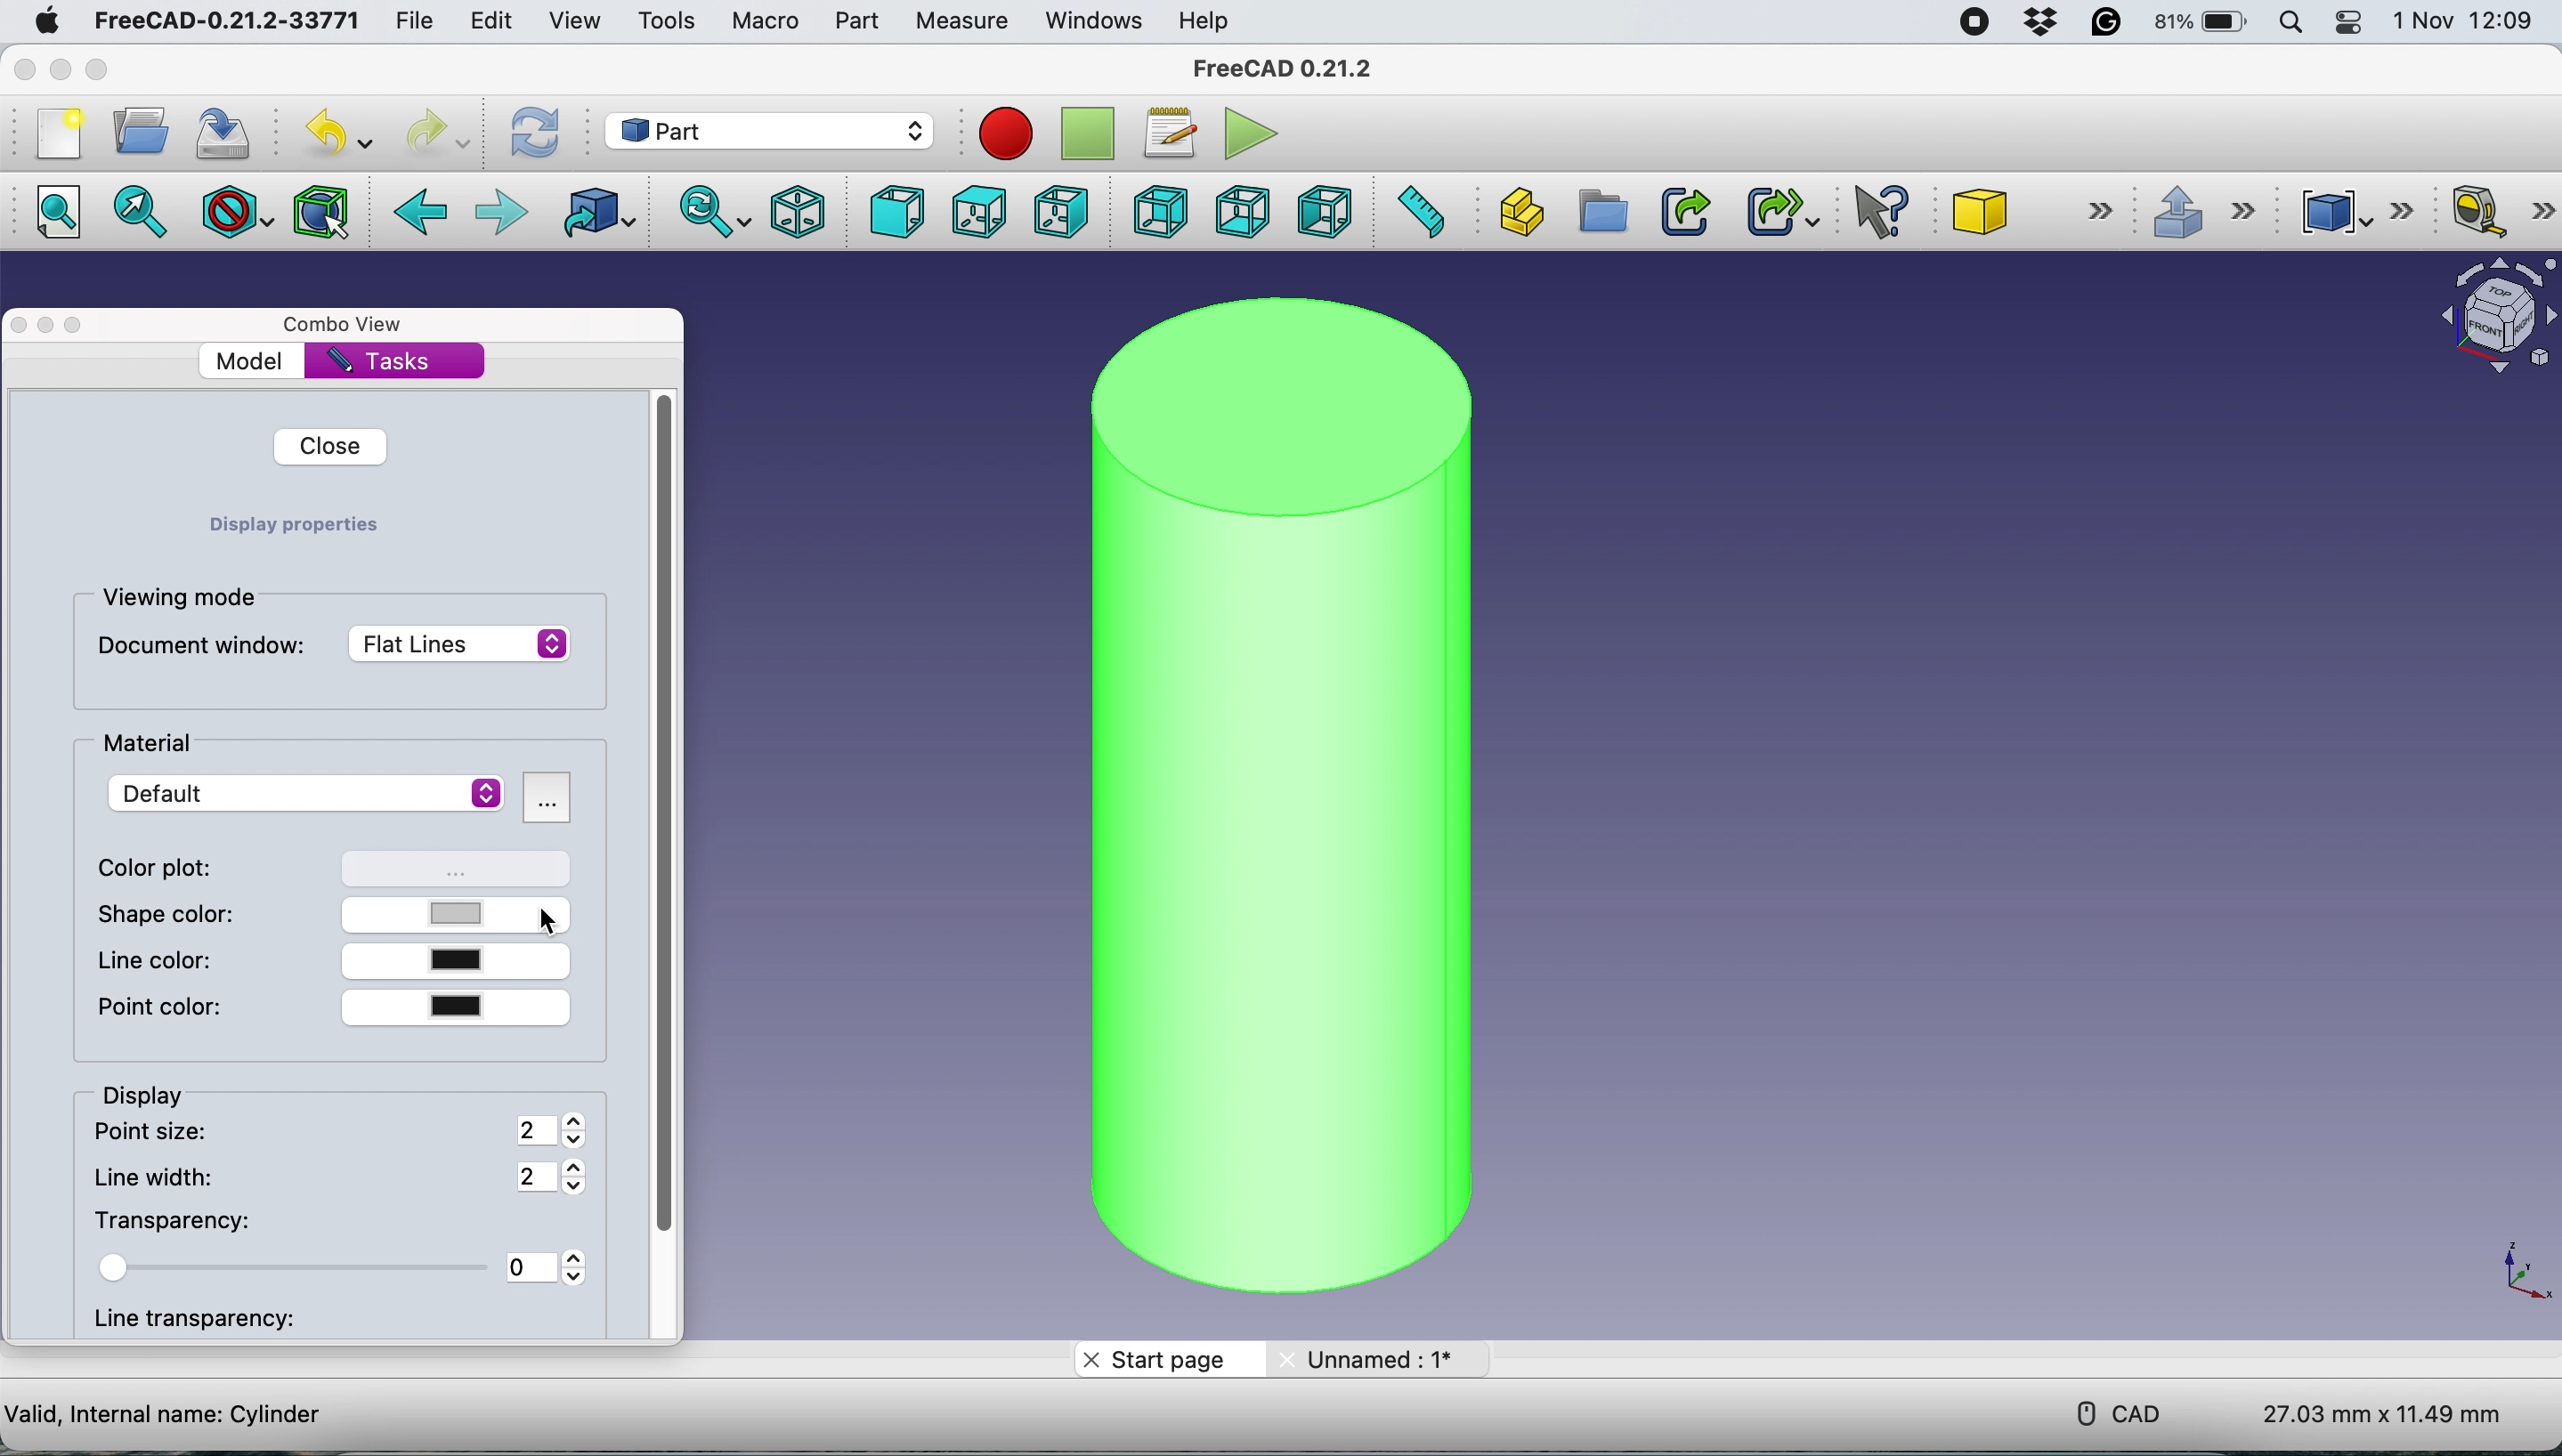 The height and width of the screenshot is (1456, 2562). I want to click on Display properties, so click(294, 529).